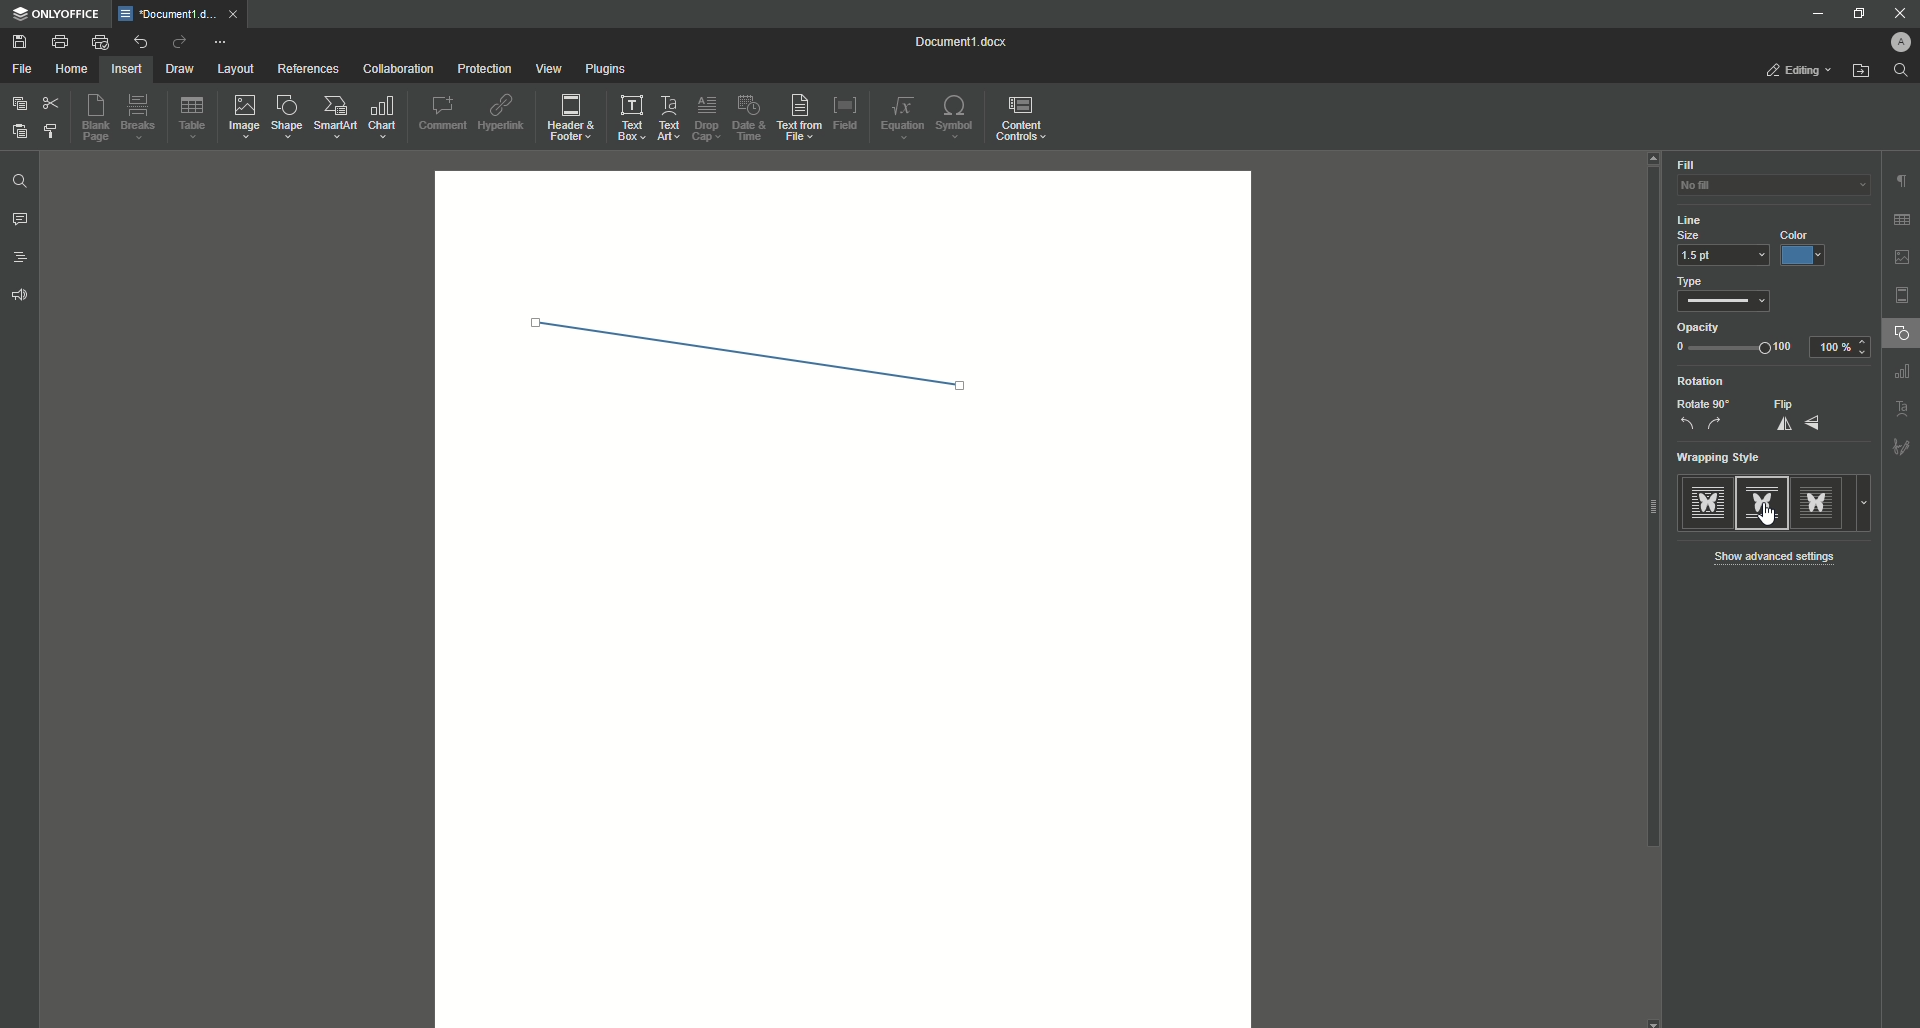  I want to click on Text Box, so click(630, 117).